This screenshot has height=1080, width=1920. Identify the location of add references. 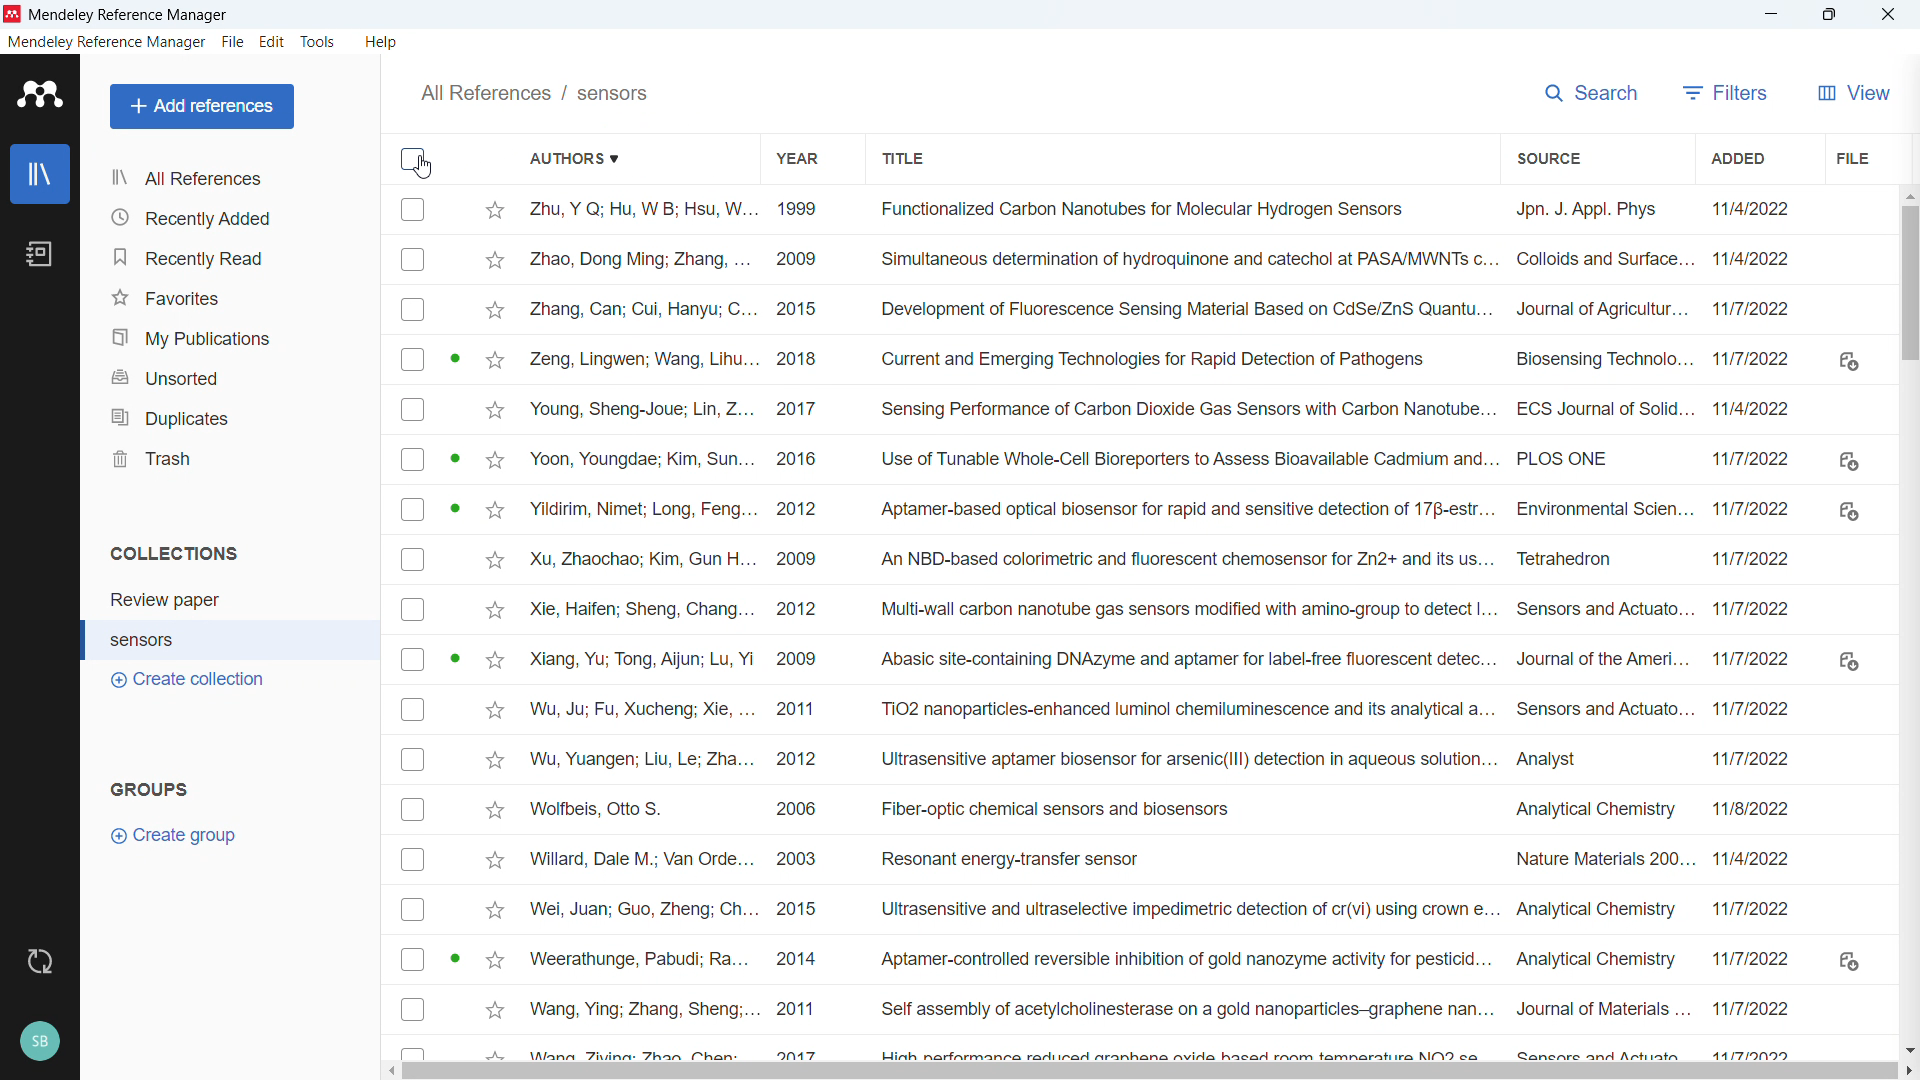
(203, 107).